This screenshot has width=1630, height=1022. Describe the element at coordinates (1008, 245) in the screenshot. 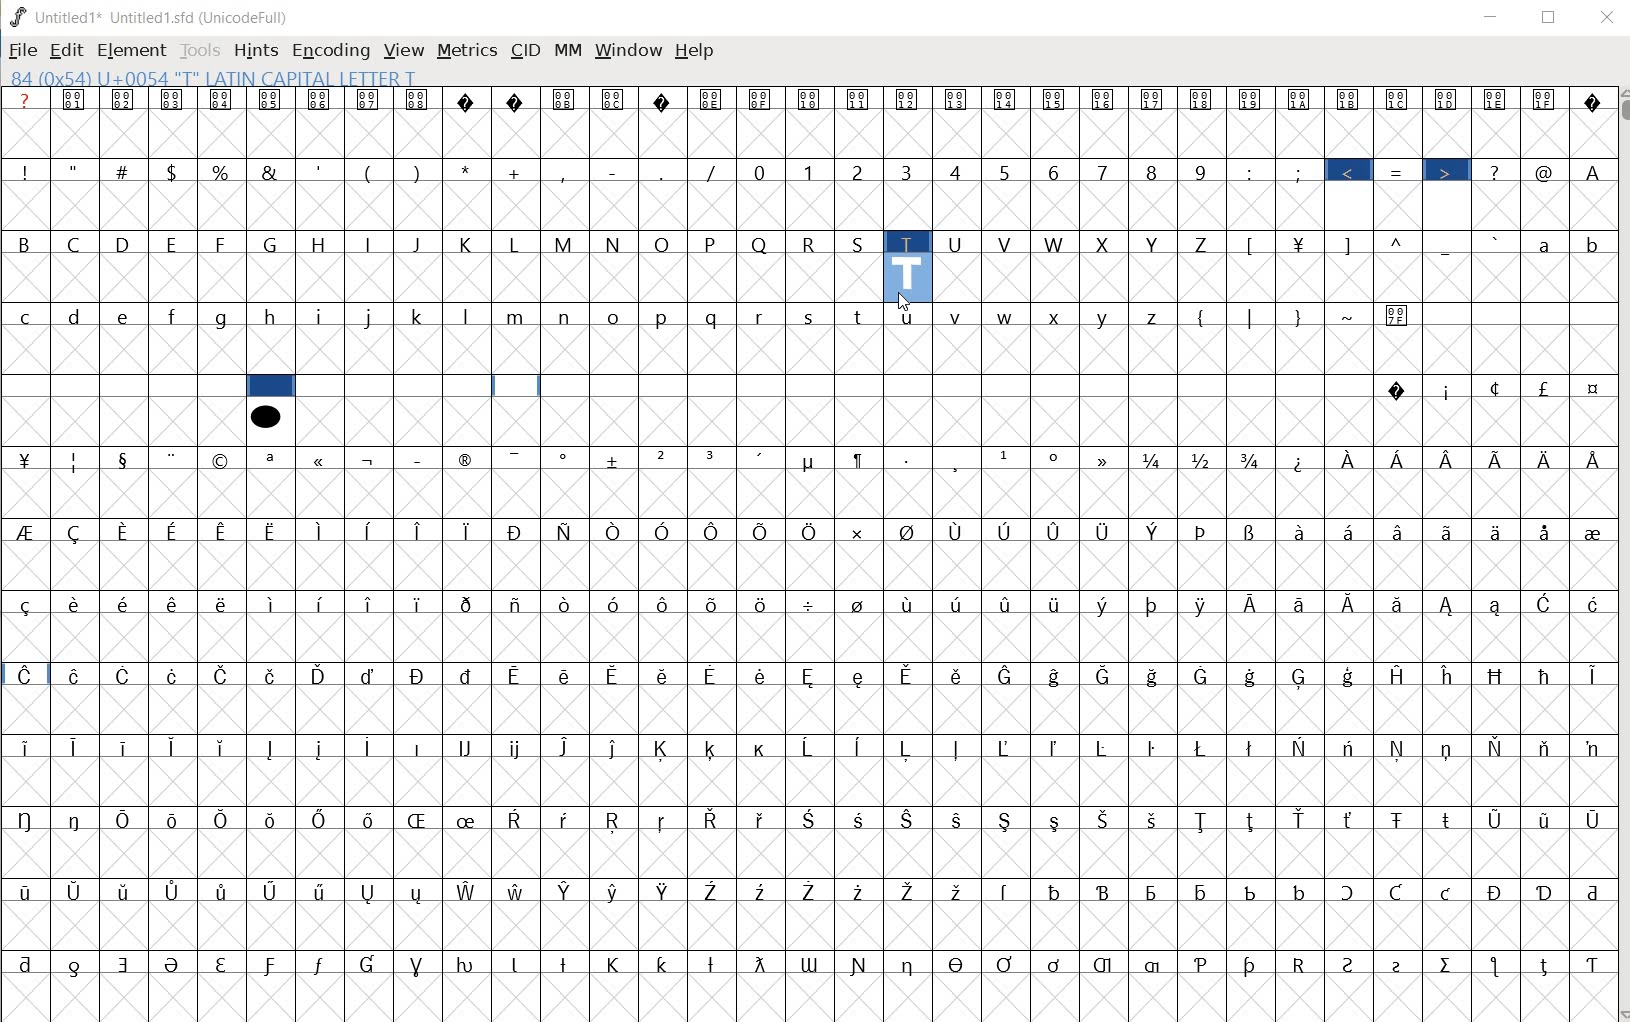

I see `V` at that location.